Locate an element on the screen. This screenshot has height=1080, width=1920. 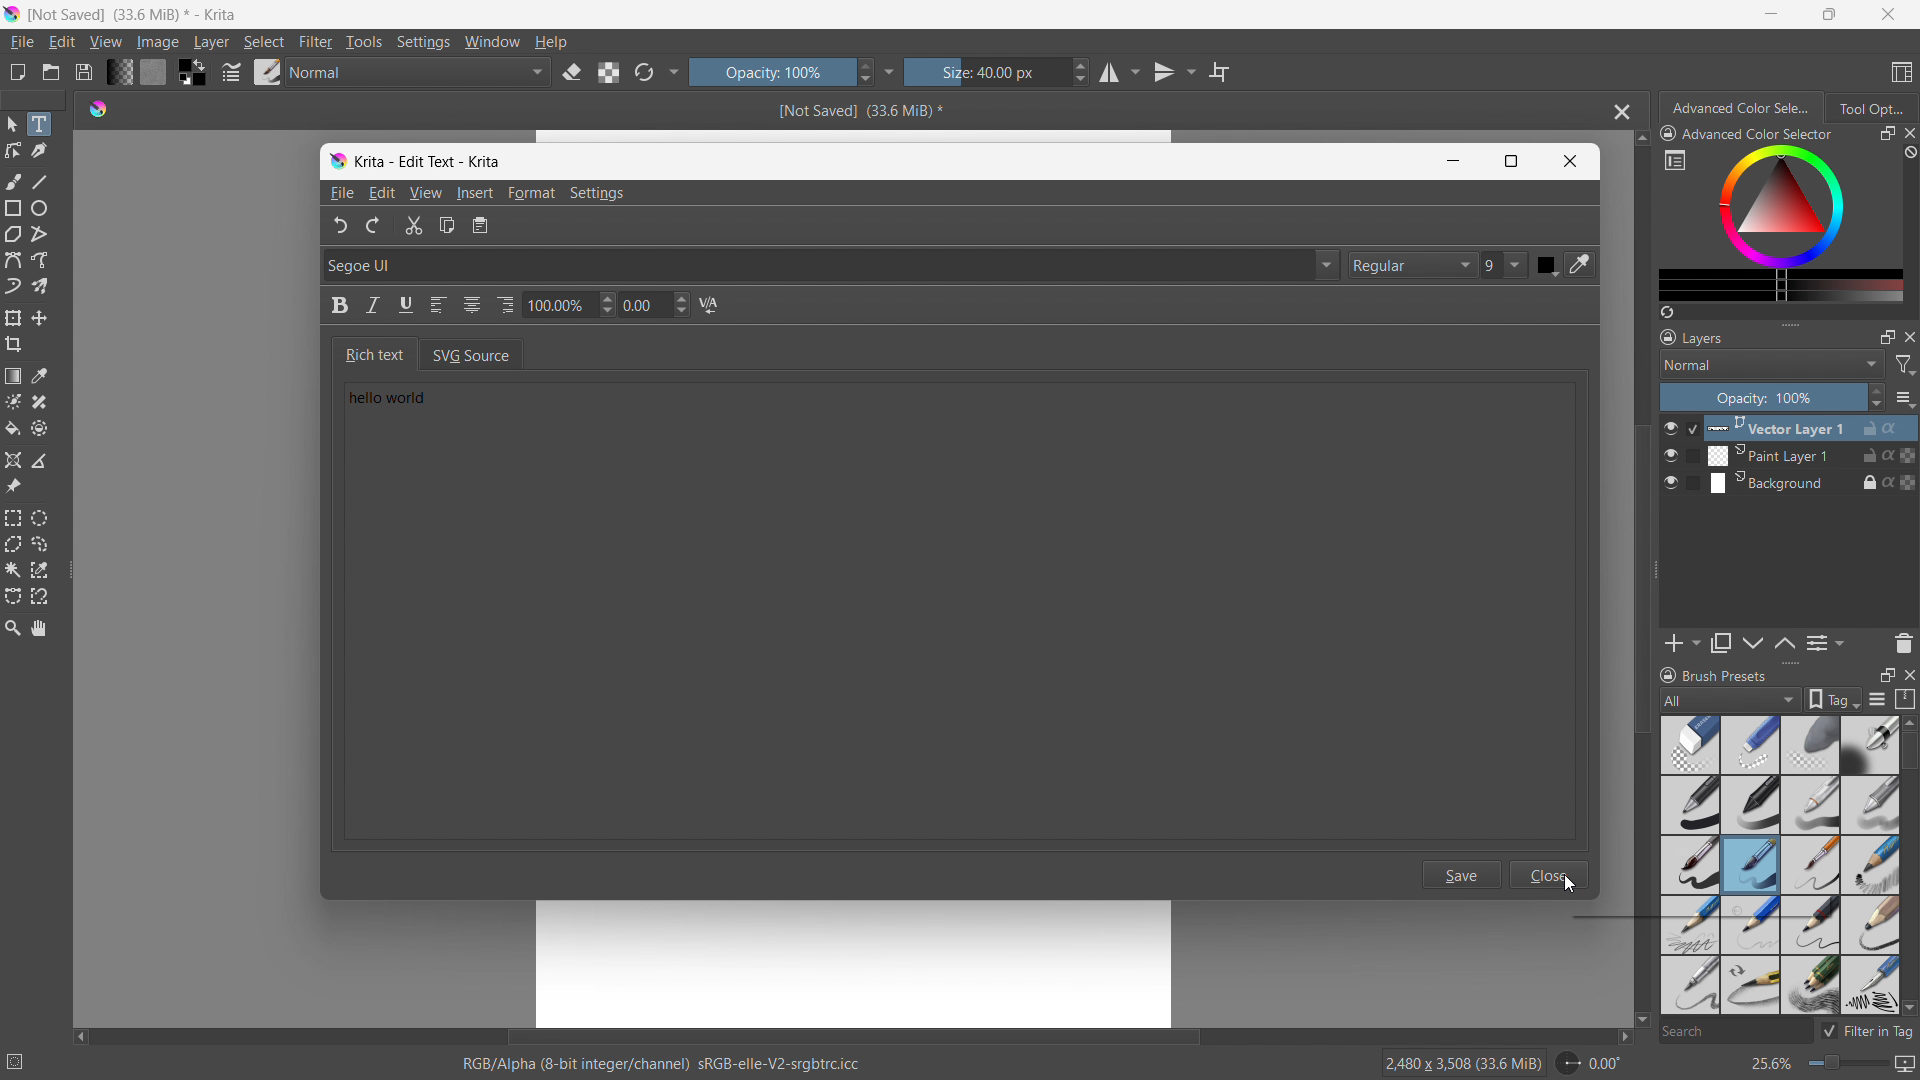
layers is located at coordinates (1692, 336).